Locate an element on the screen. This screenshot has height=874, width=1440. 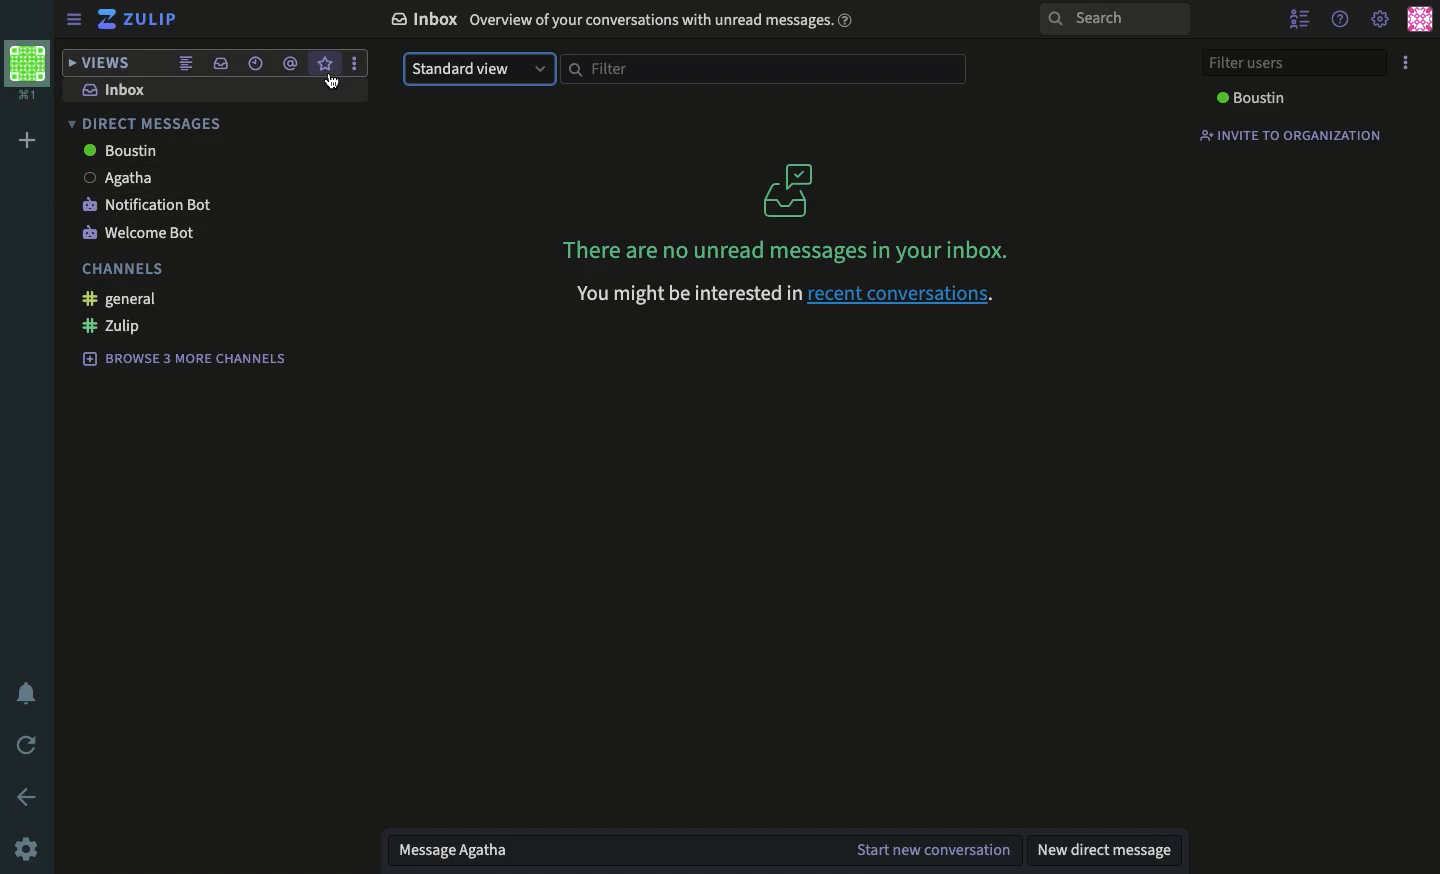
inbox is located at coordinates (117, 91).